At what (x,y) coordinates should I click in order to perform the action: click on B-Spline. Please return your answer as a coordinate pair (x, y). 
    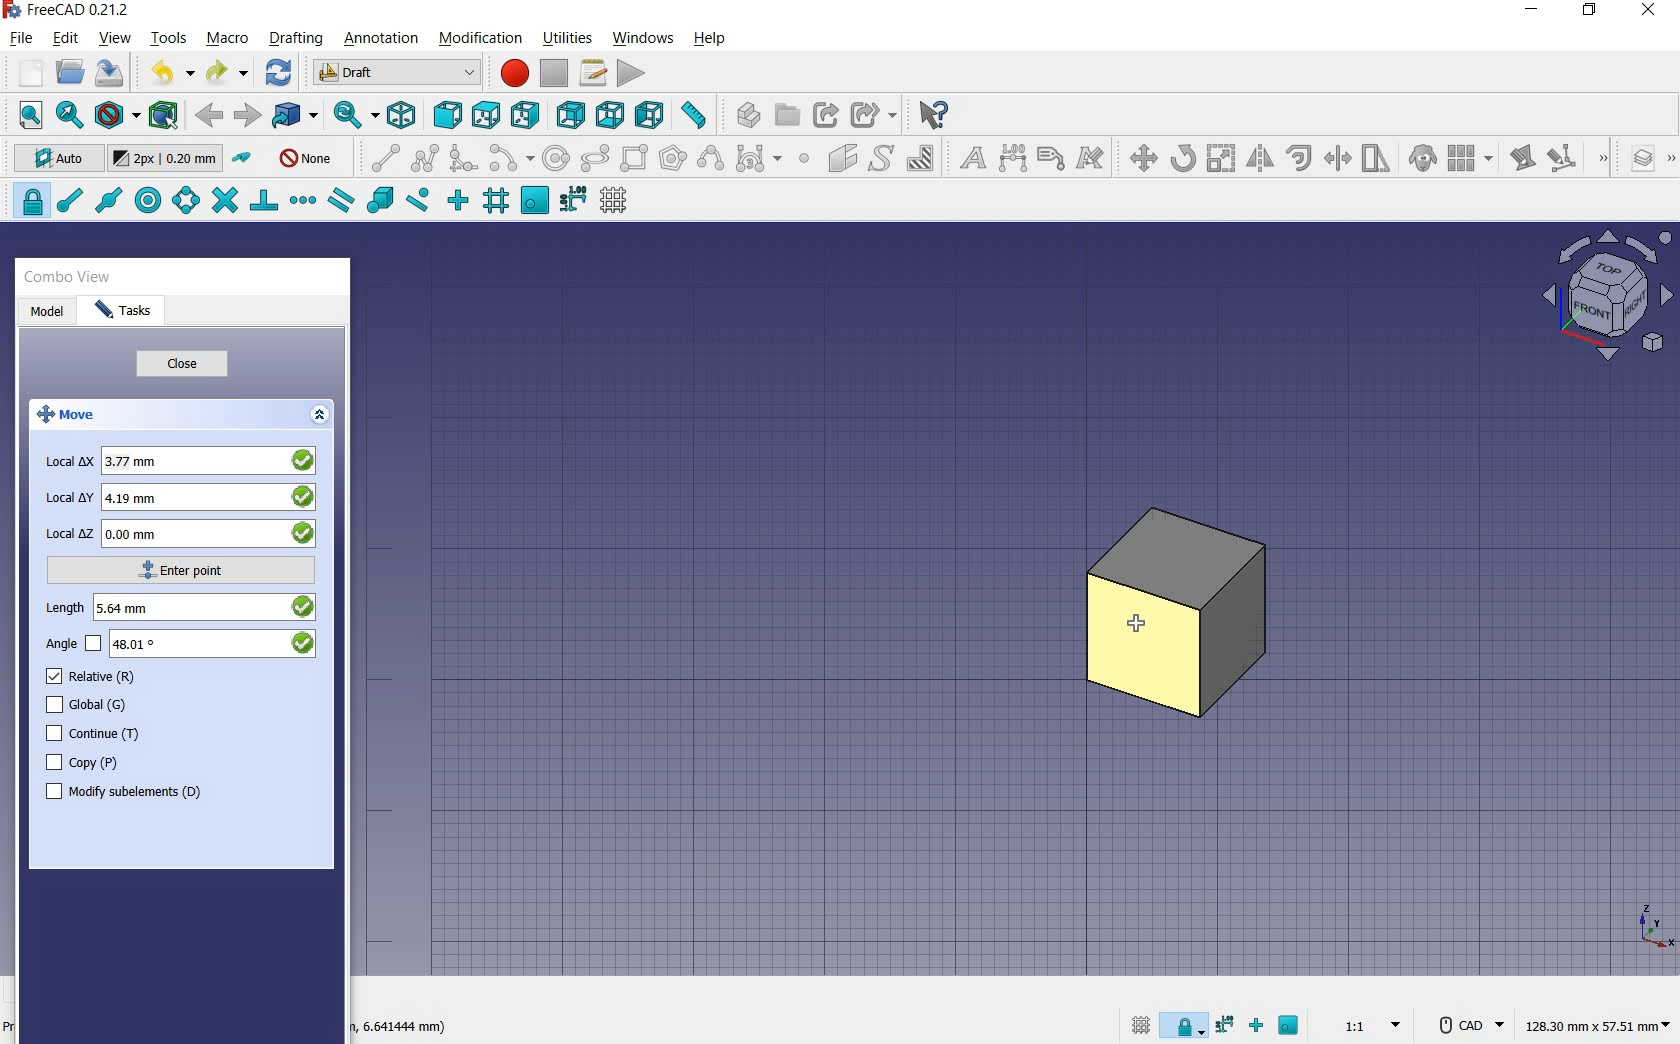
    Looking at the image, I should click on (709, 160).